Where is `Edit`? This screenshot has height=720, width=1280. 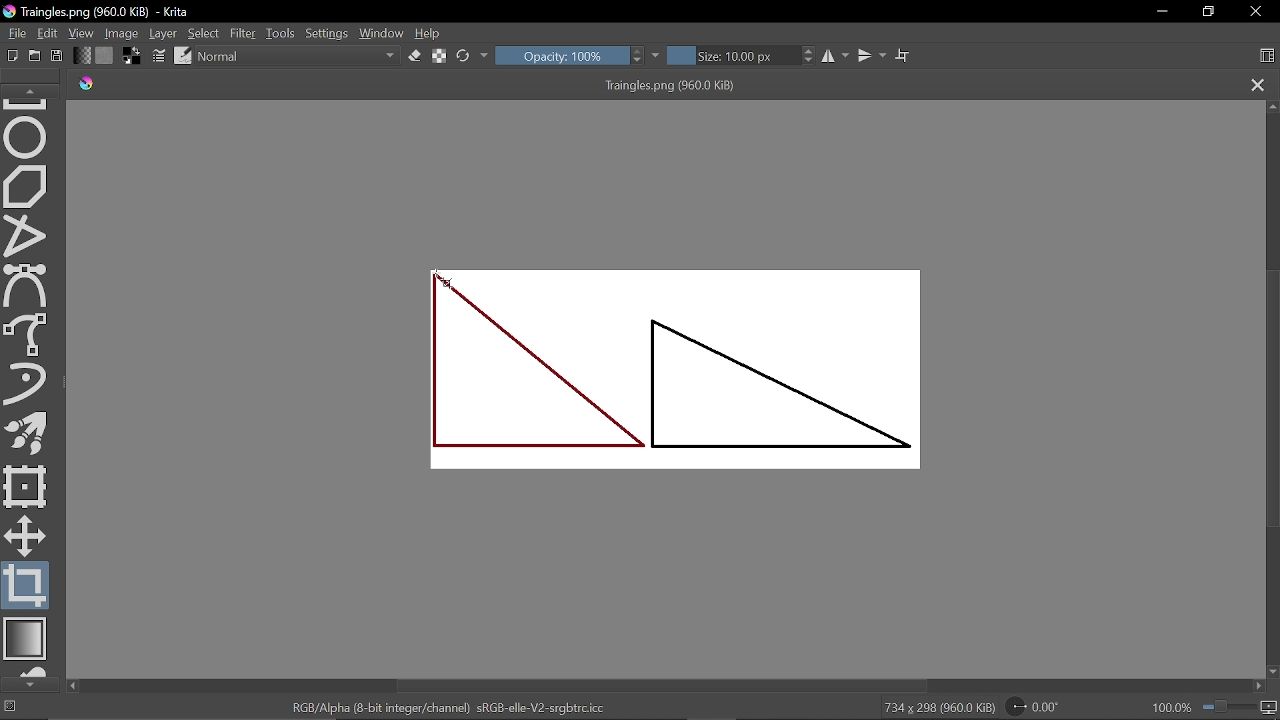
Edit is located at coordinates (49, 34).